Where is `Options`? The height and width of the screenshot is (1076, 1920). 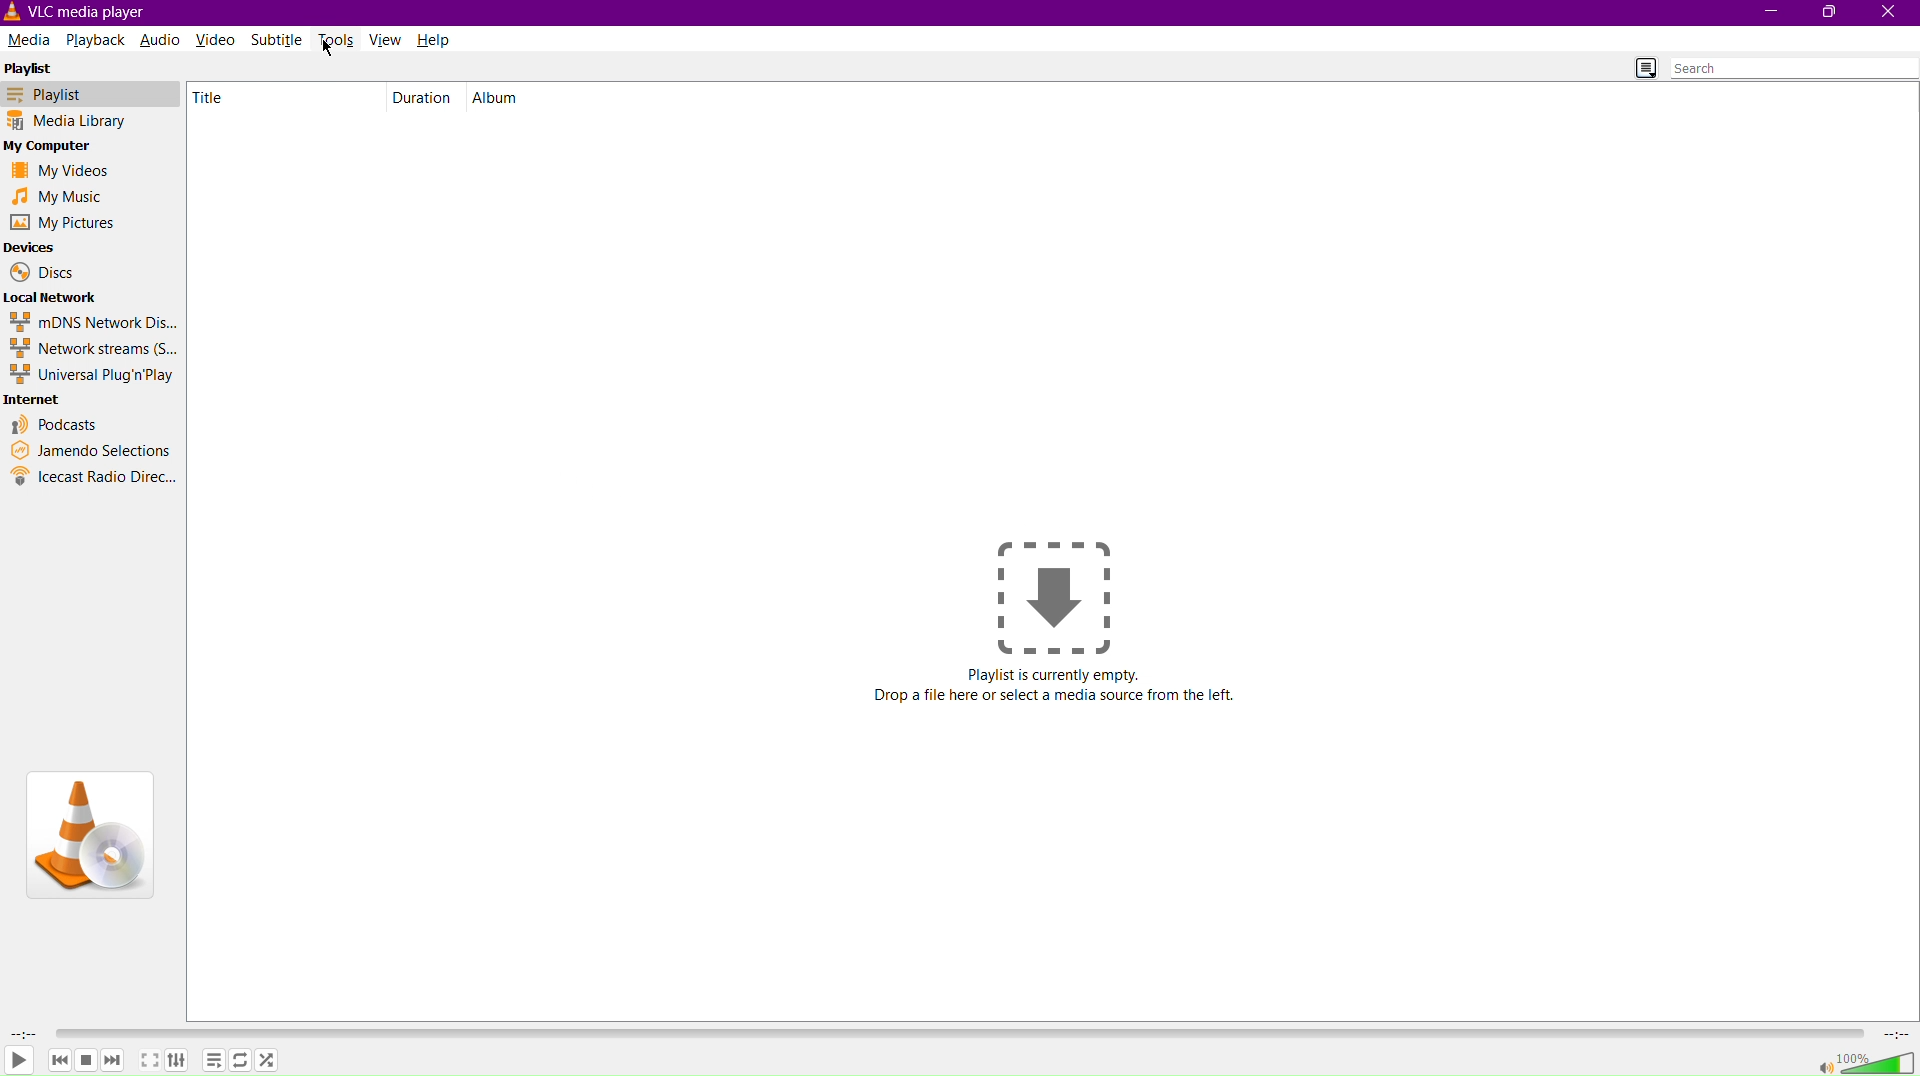 Options is located at coordinates (212, 1059).